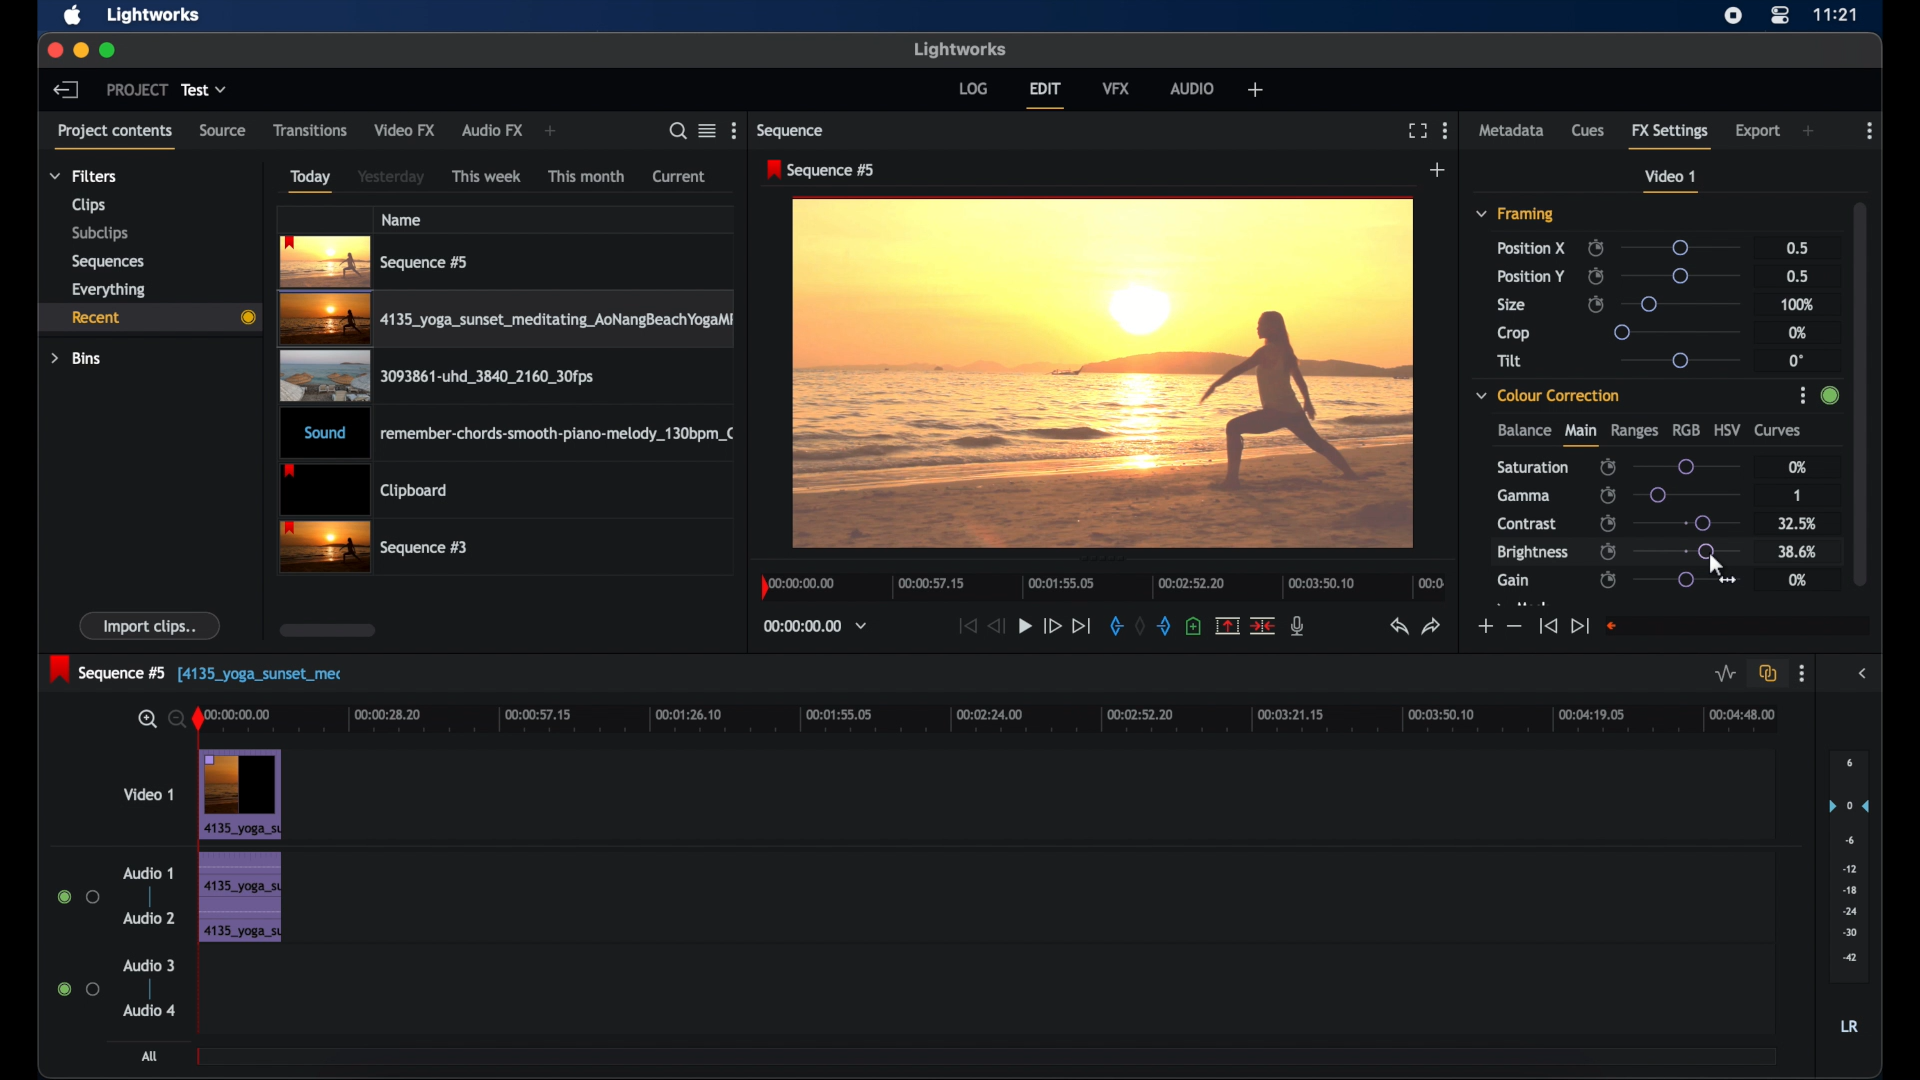 This screenshot has width=1920, height=1080. Describe the element at coordinates (1849, 1026) in the screenshot. I see `lr` at that location.